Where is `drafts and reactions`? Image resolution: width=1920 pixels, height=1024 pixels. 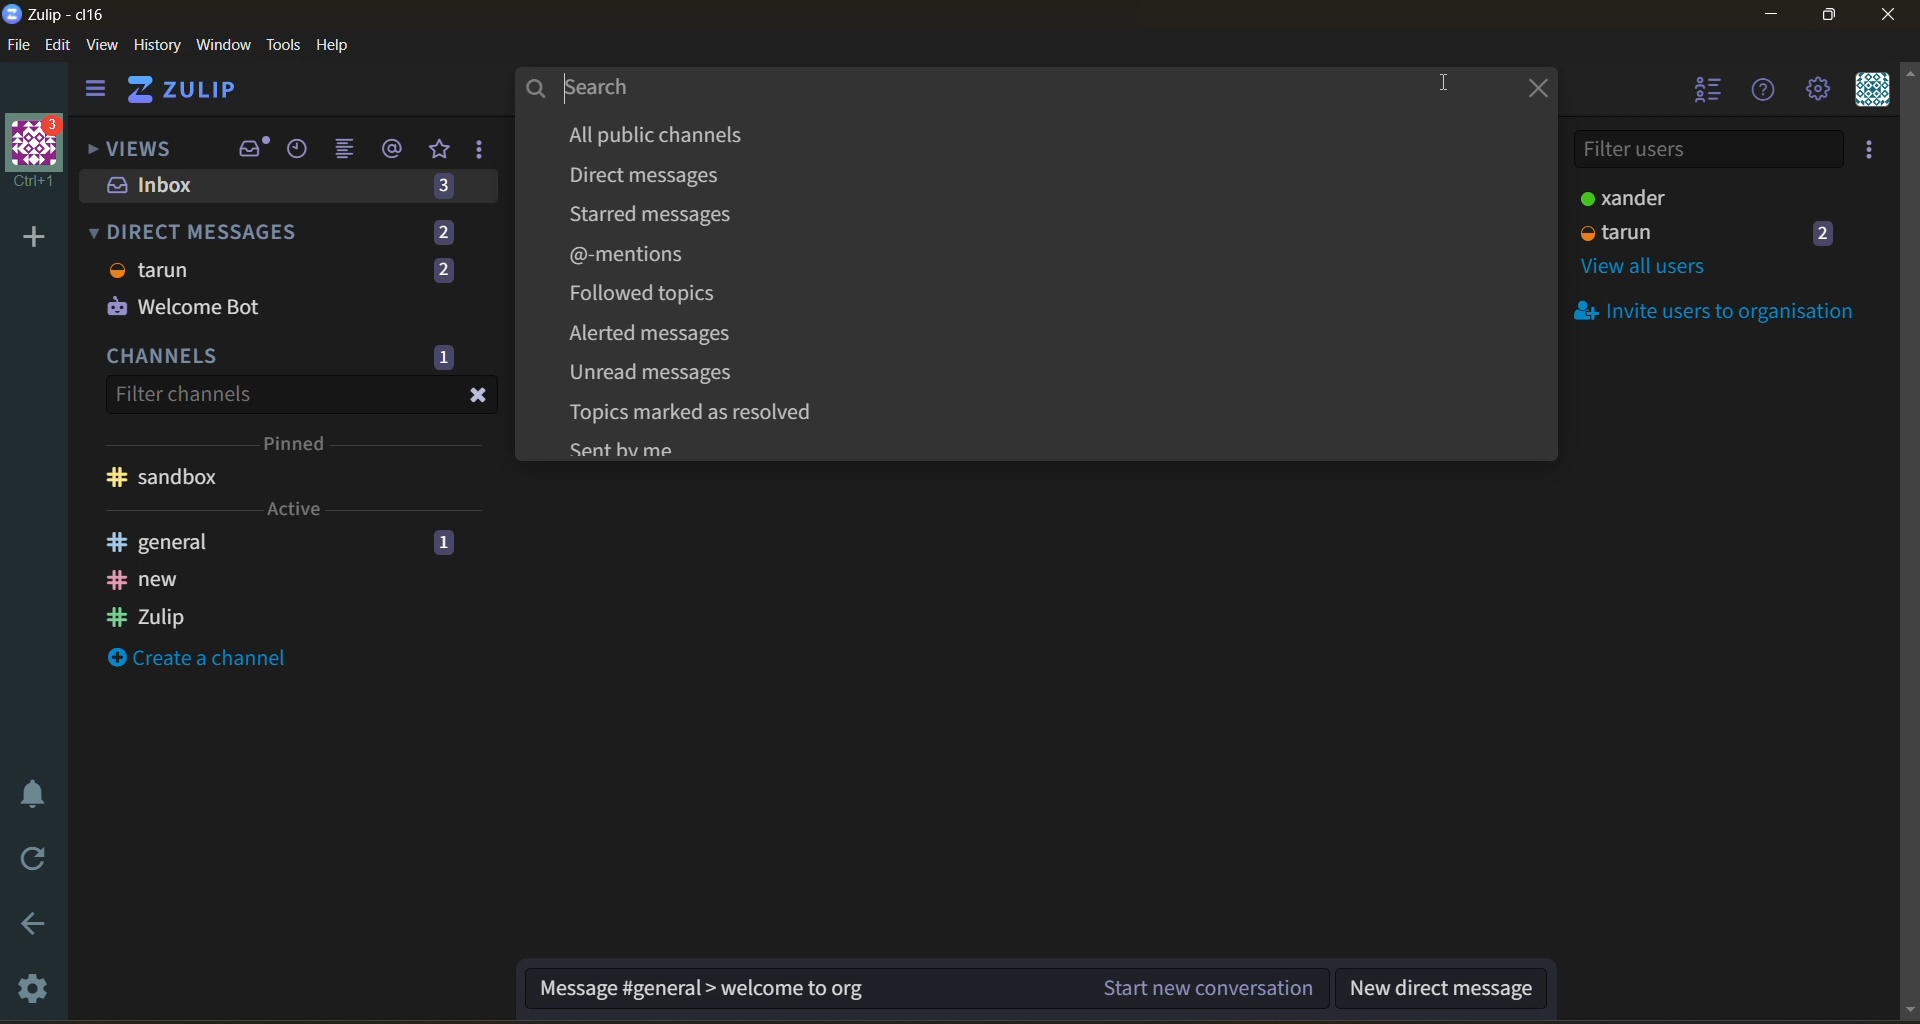
drafts and reactions is located at coordinates (481, 151).